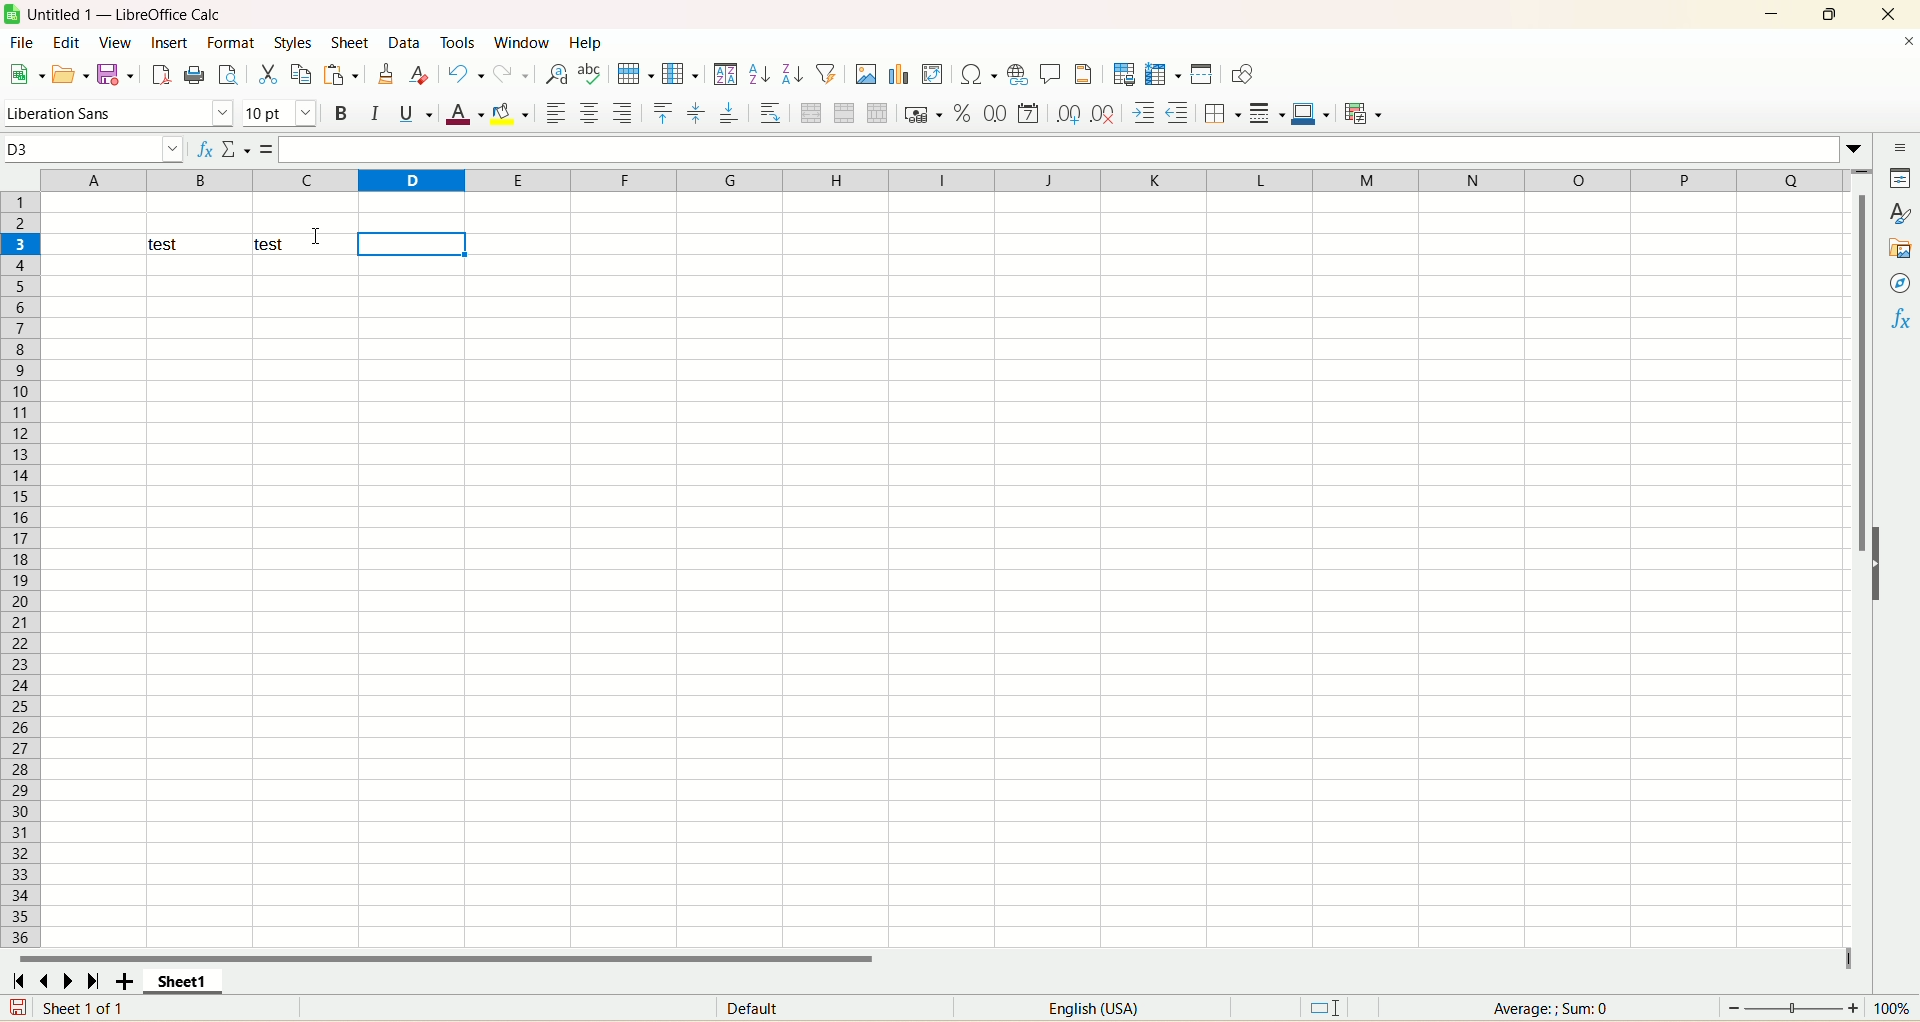  Describe the element at coordinates (410, 180) in the screenshot. I see `active column name` at that location.